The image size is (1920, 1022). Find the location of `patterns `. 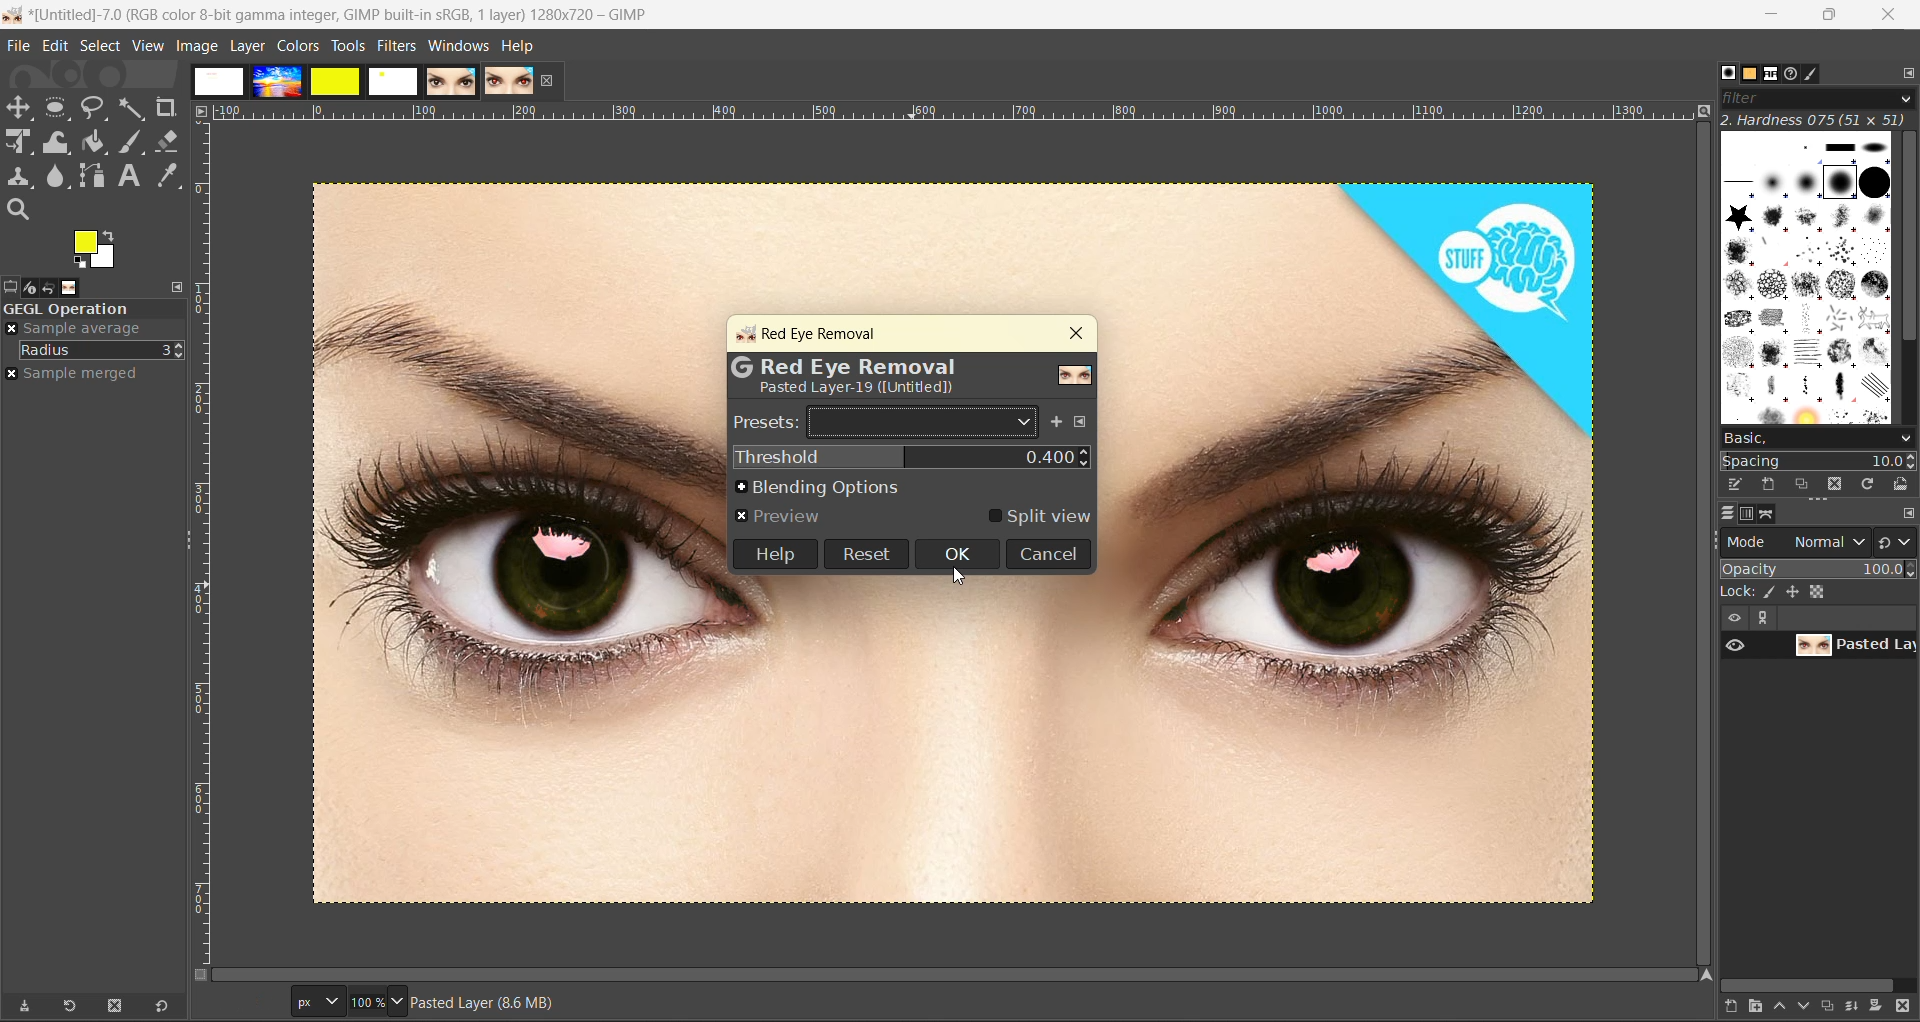

patterns  is located at coordinates (1740, 72).